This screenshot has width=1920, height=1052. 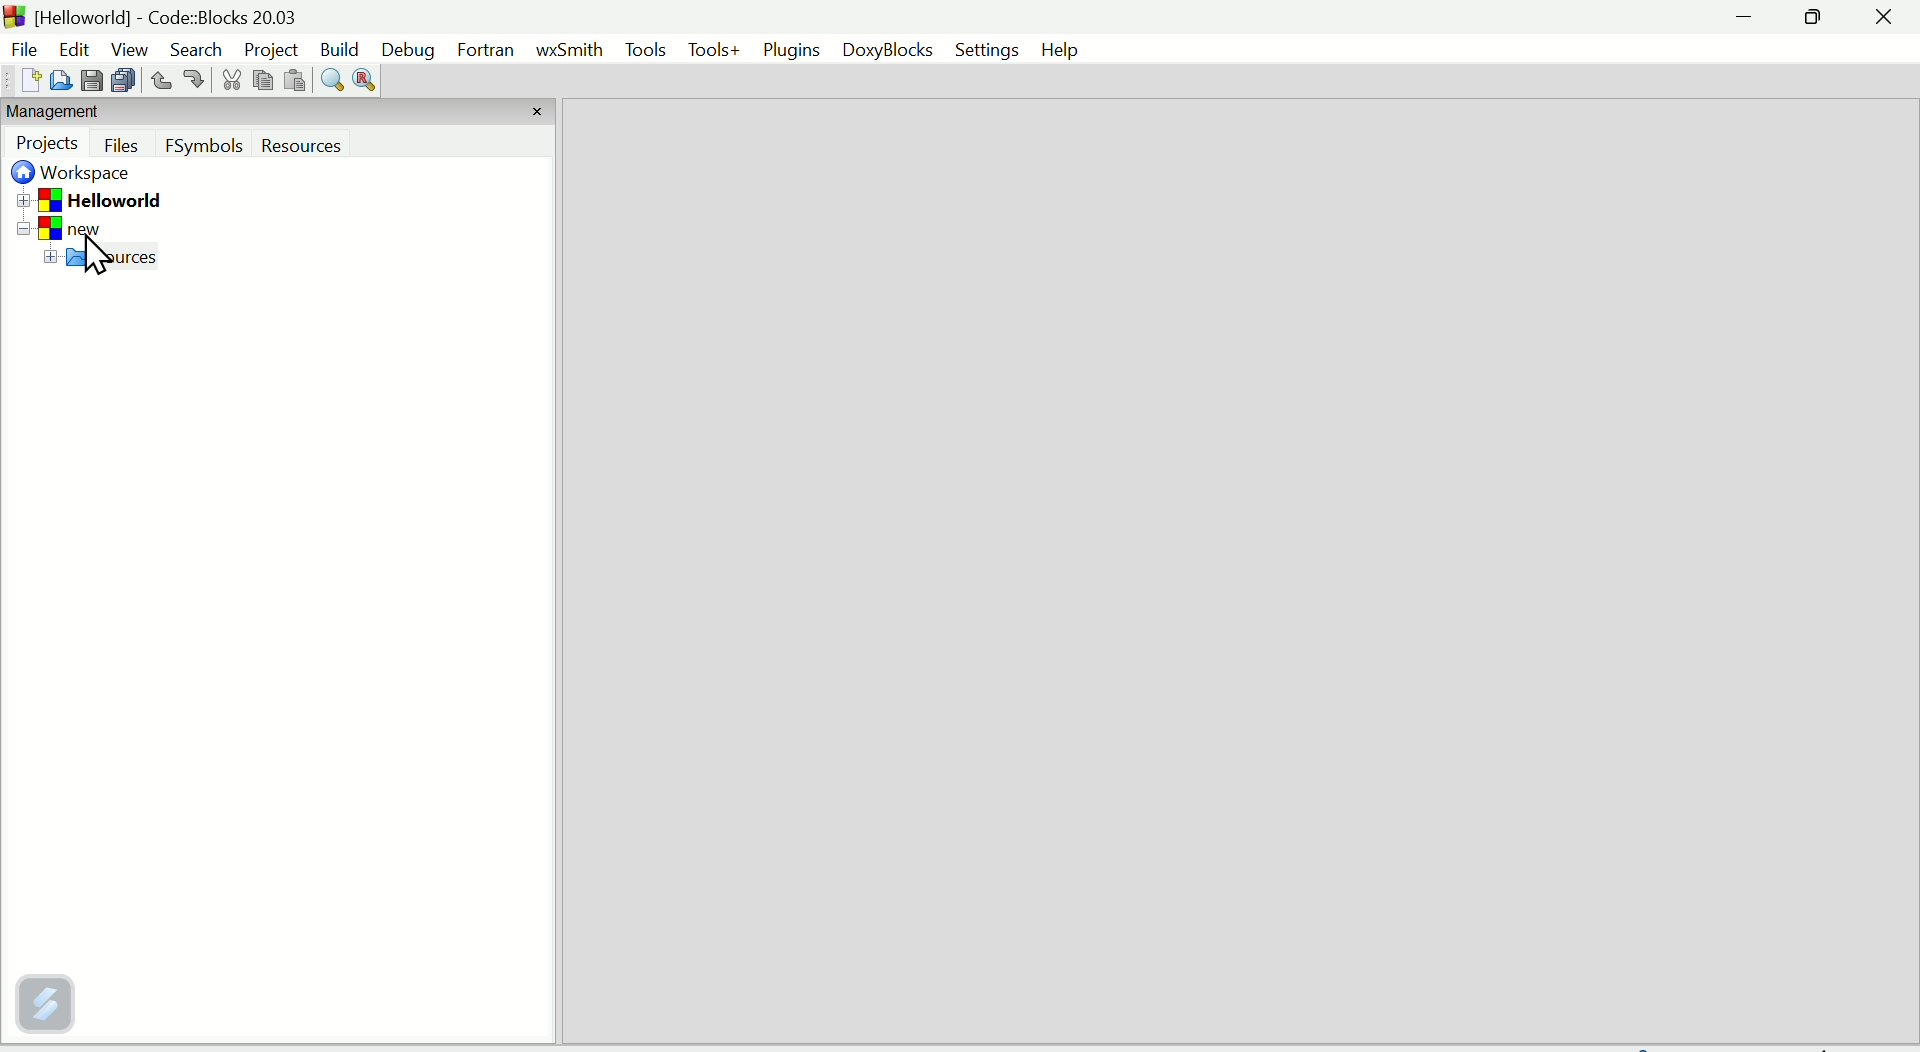 What do you see at coordinates (124, 145) in the screenshot?
I see `` at bounding box center [124, 145].